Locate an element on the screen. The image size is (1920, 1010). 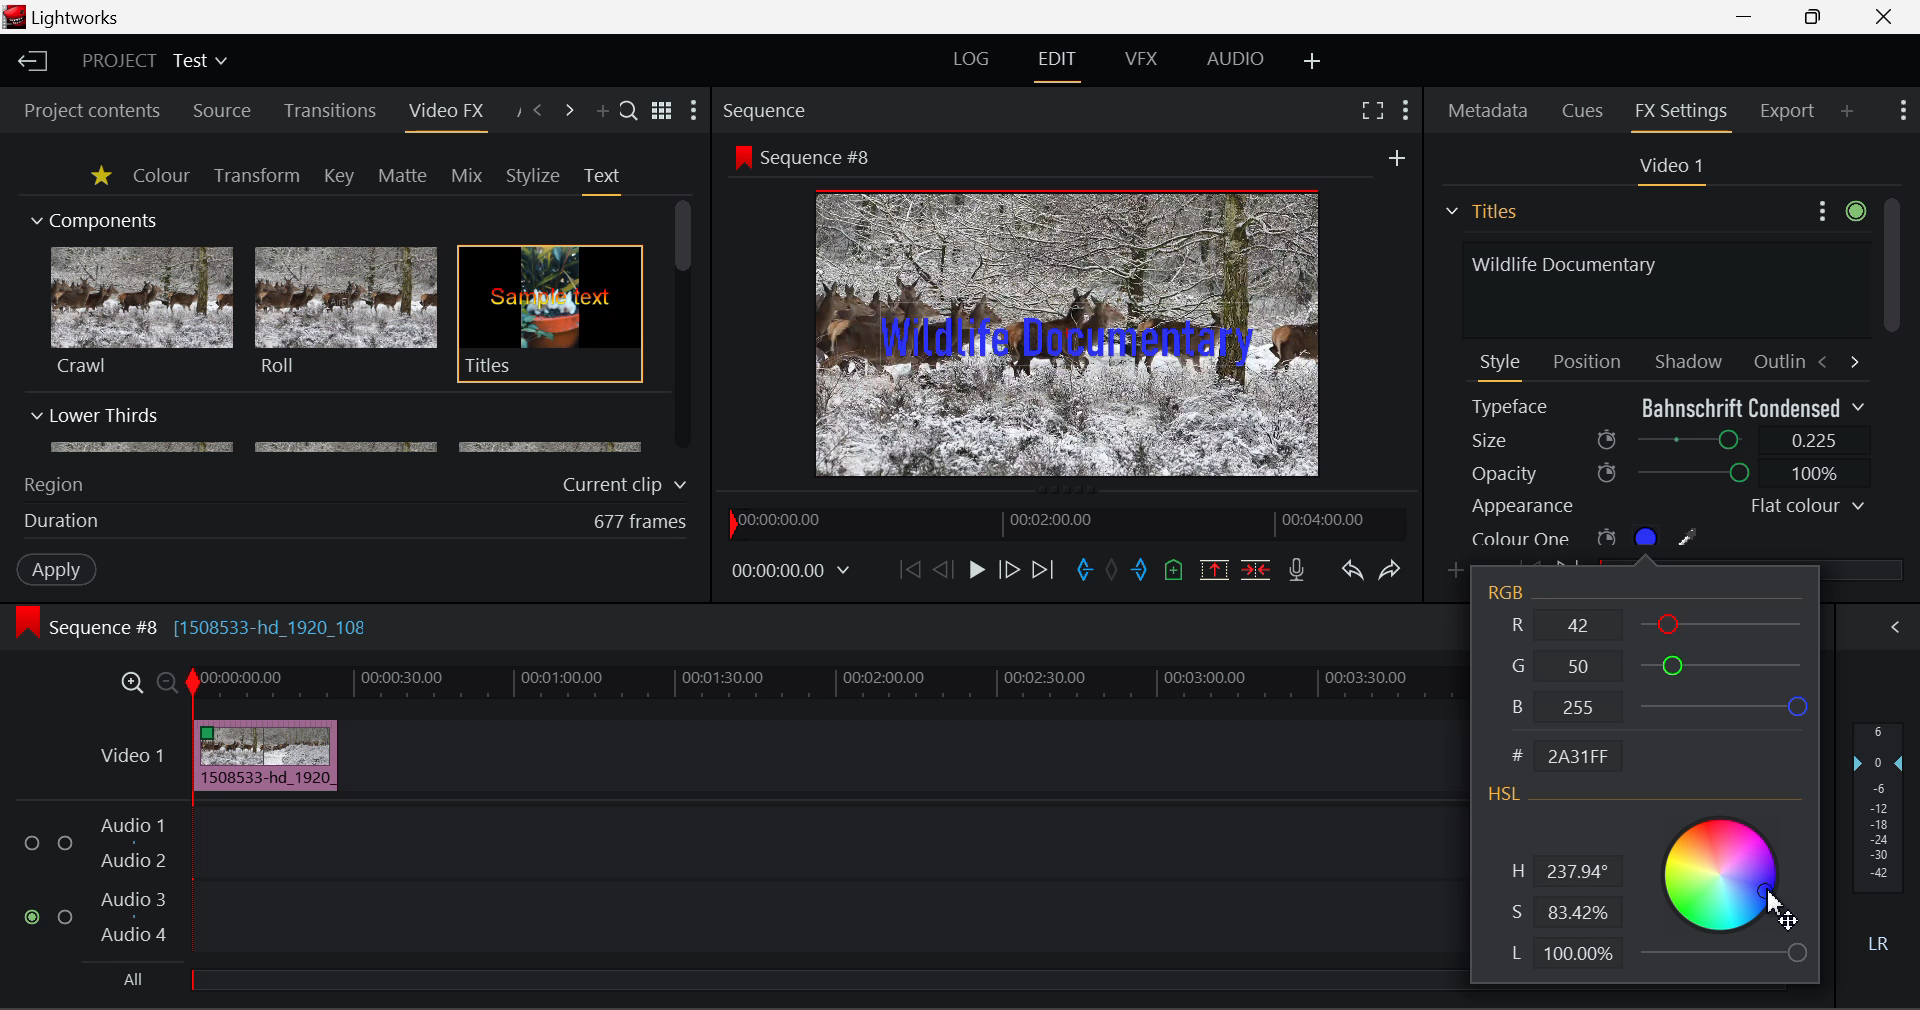
Add keyframe is located at coordinates (1458, 572).